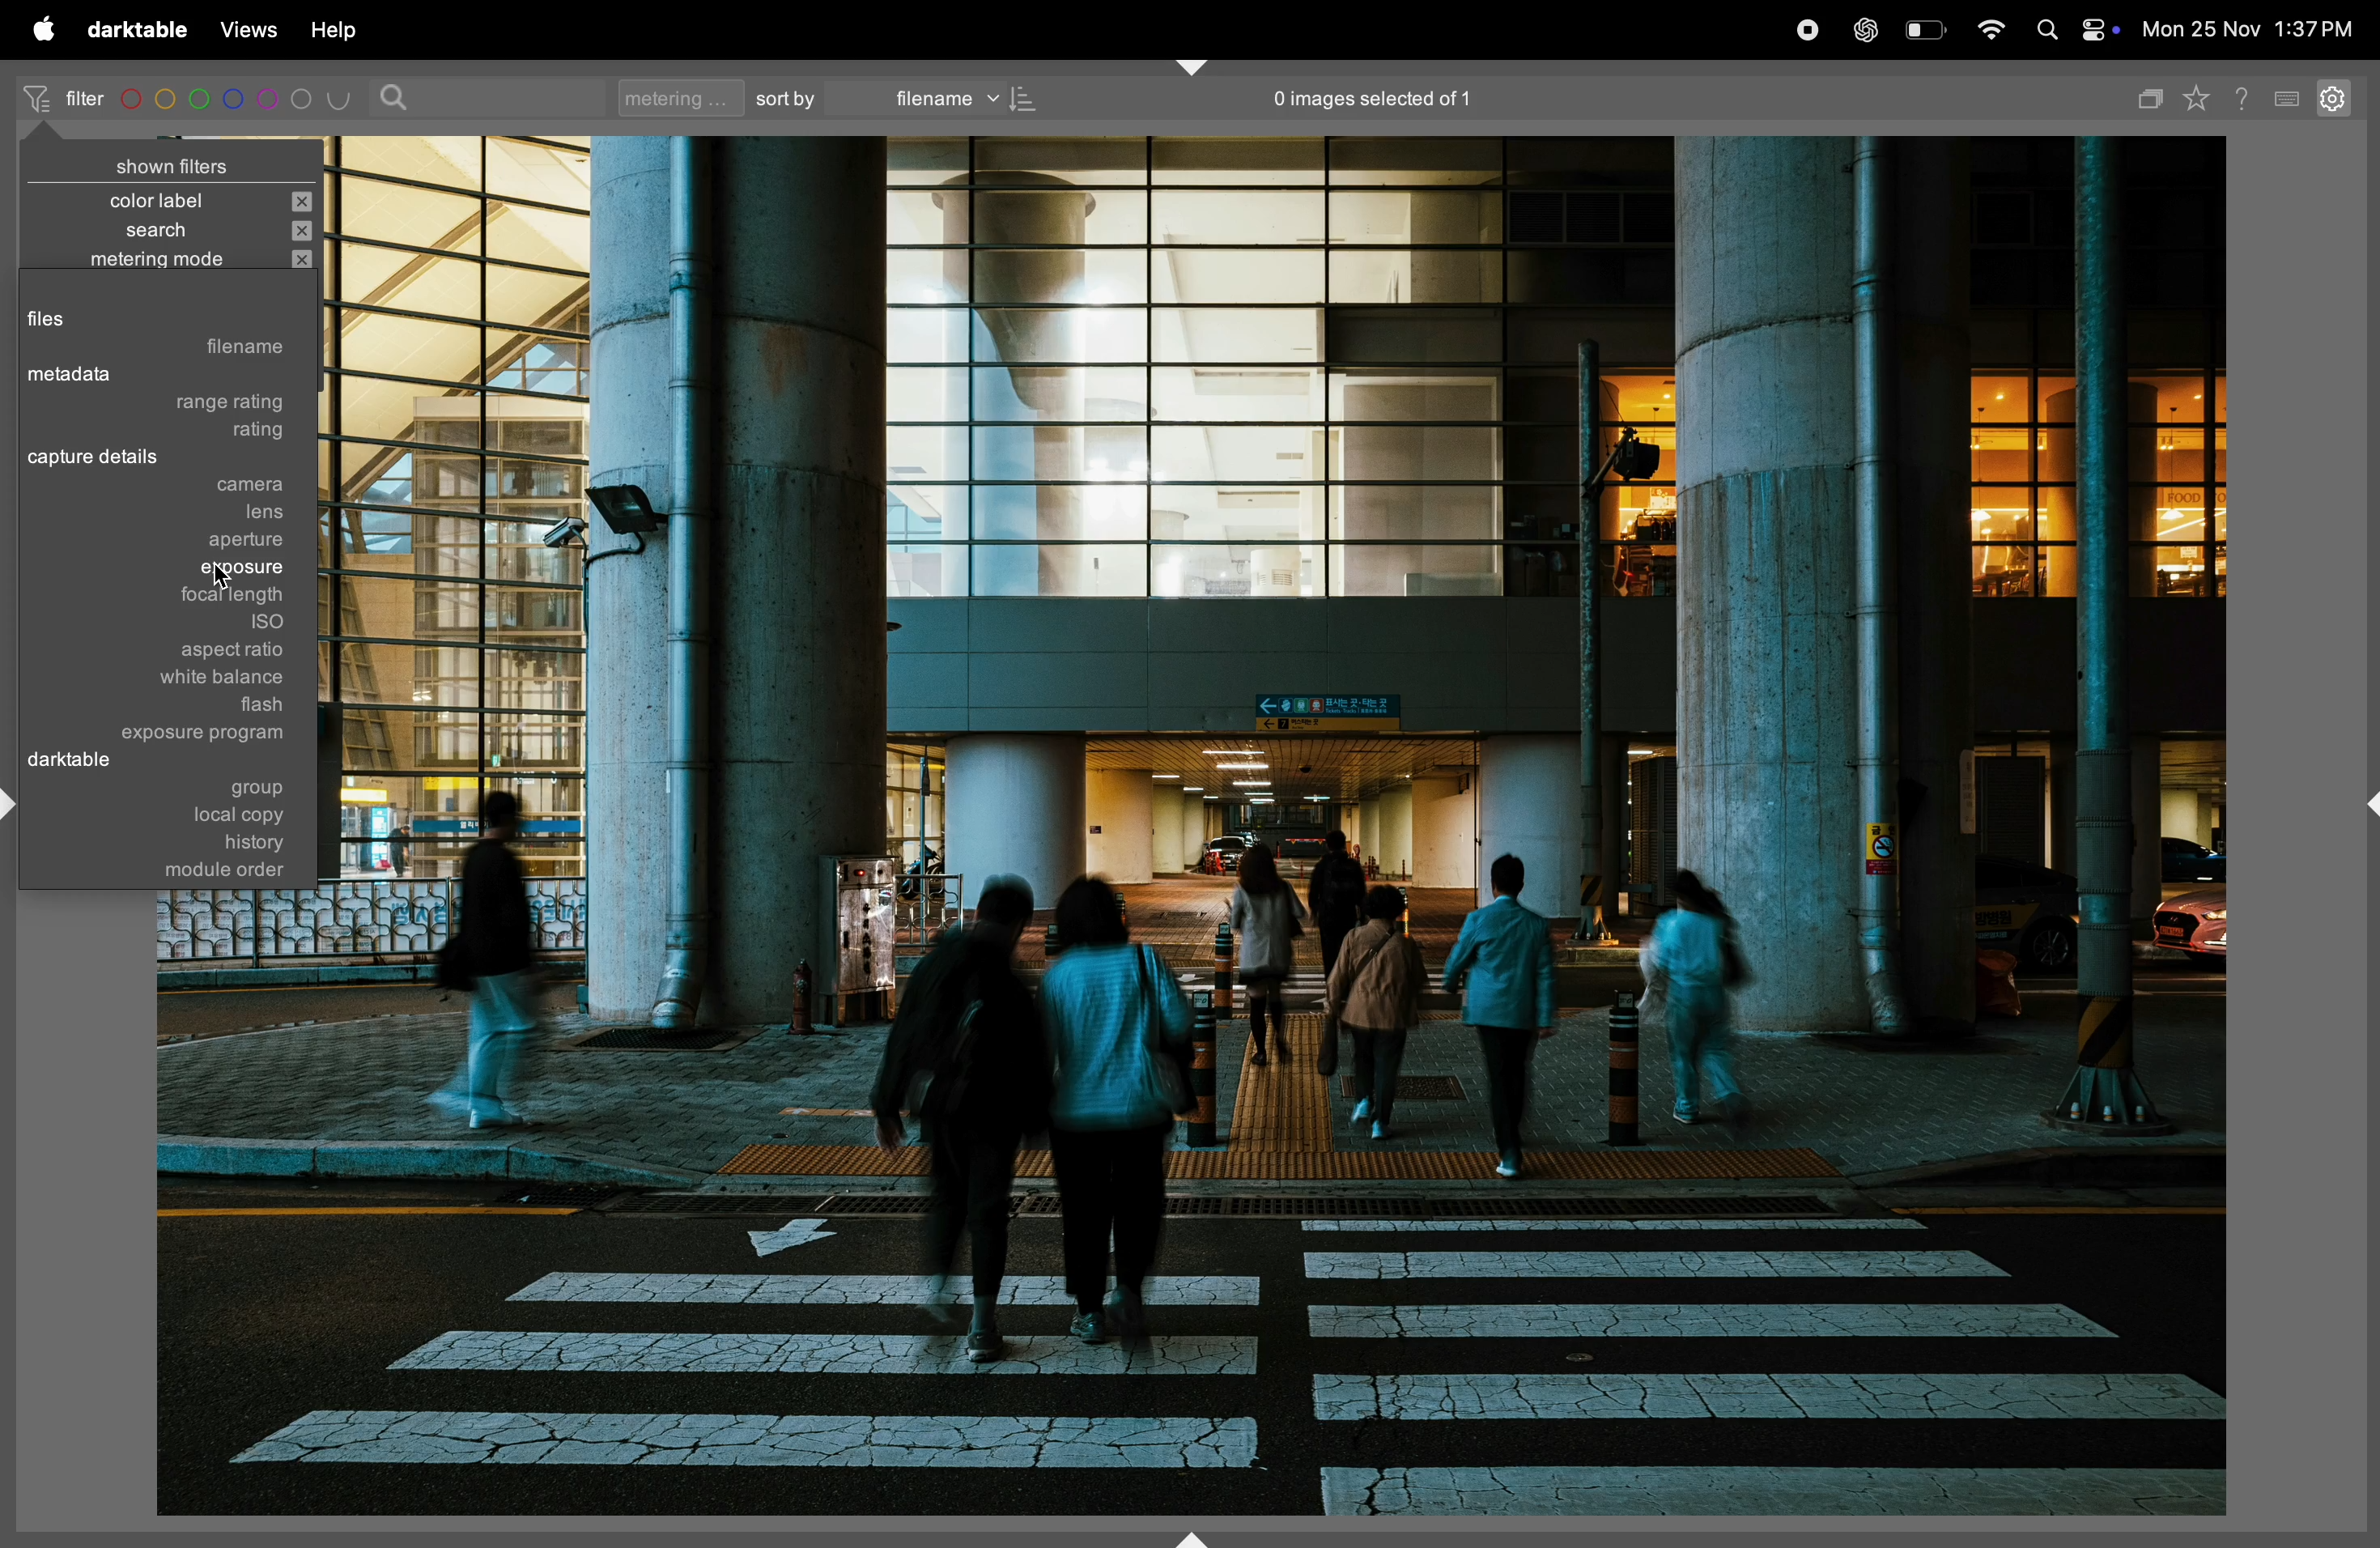 Image resolution: width=2380 pixels, height=1548 pixels. Describe the element at coordinates (249, 27) in the screenshot. I see `views` at that location.